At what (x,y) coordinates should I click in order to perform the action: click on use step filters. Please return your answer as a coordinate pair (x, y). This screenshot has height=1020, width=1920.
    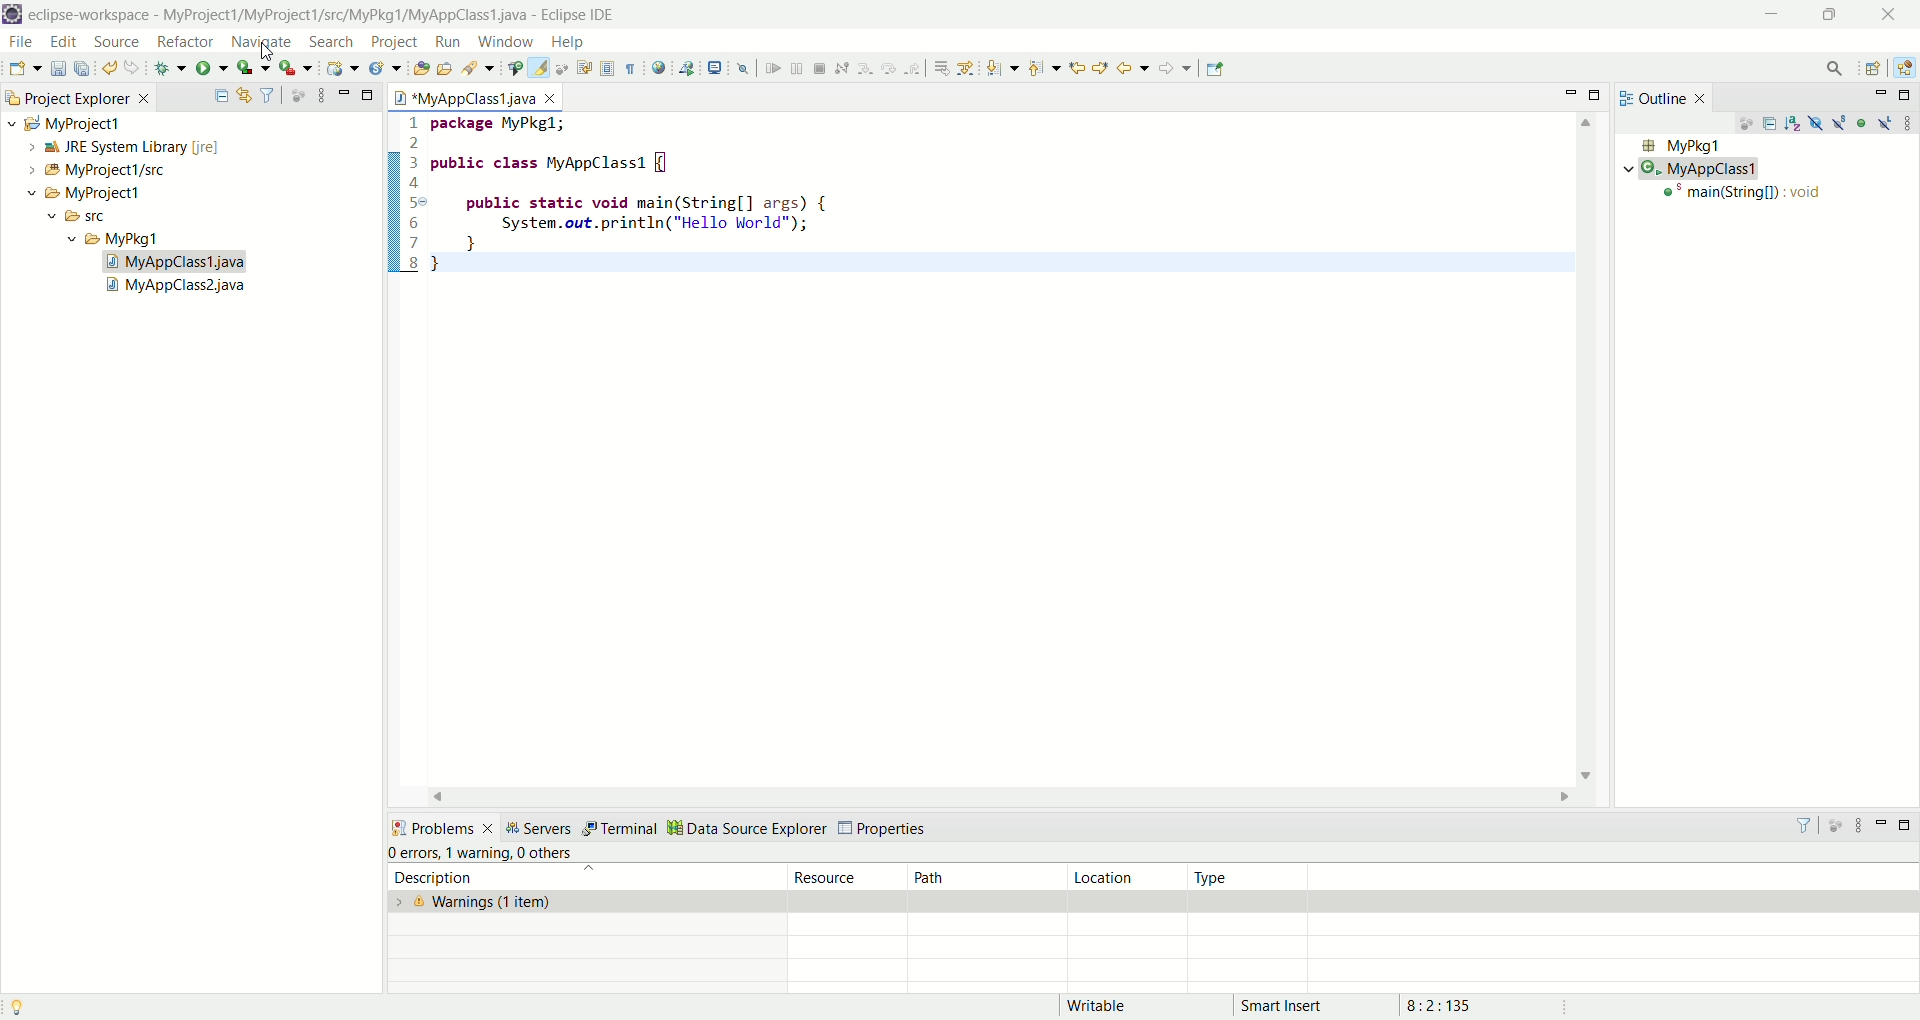
    Looking at the image, I should click on (965, 68).